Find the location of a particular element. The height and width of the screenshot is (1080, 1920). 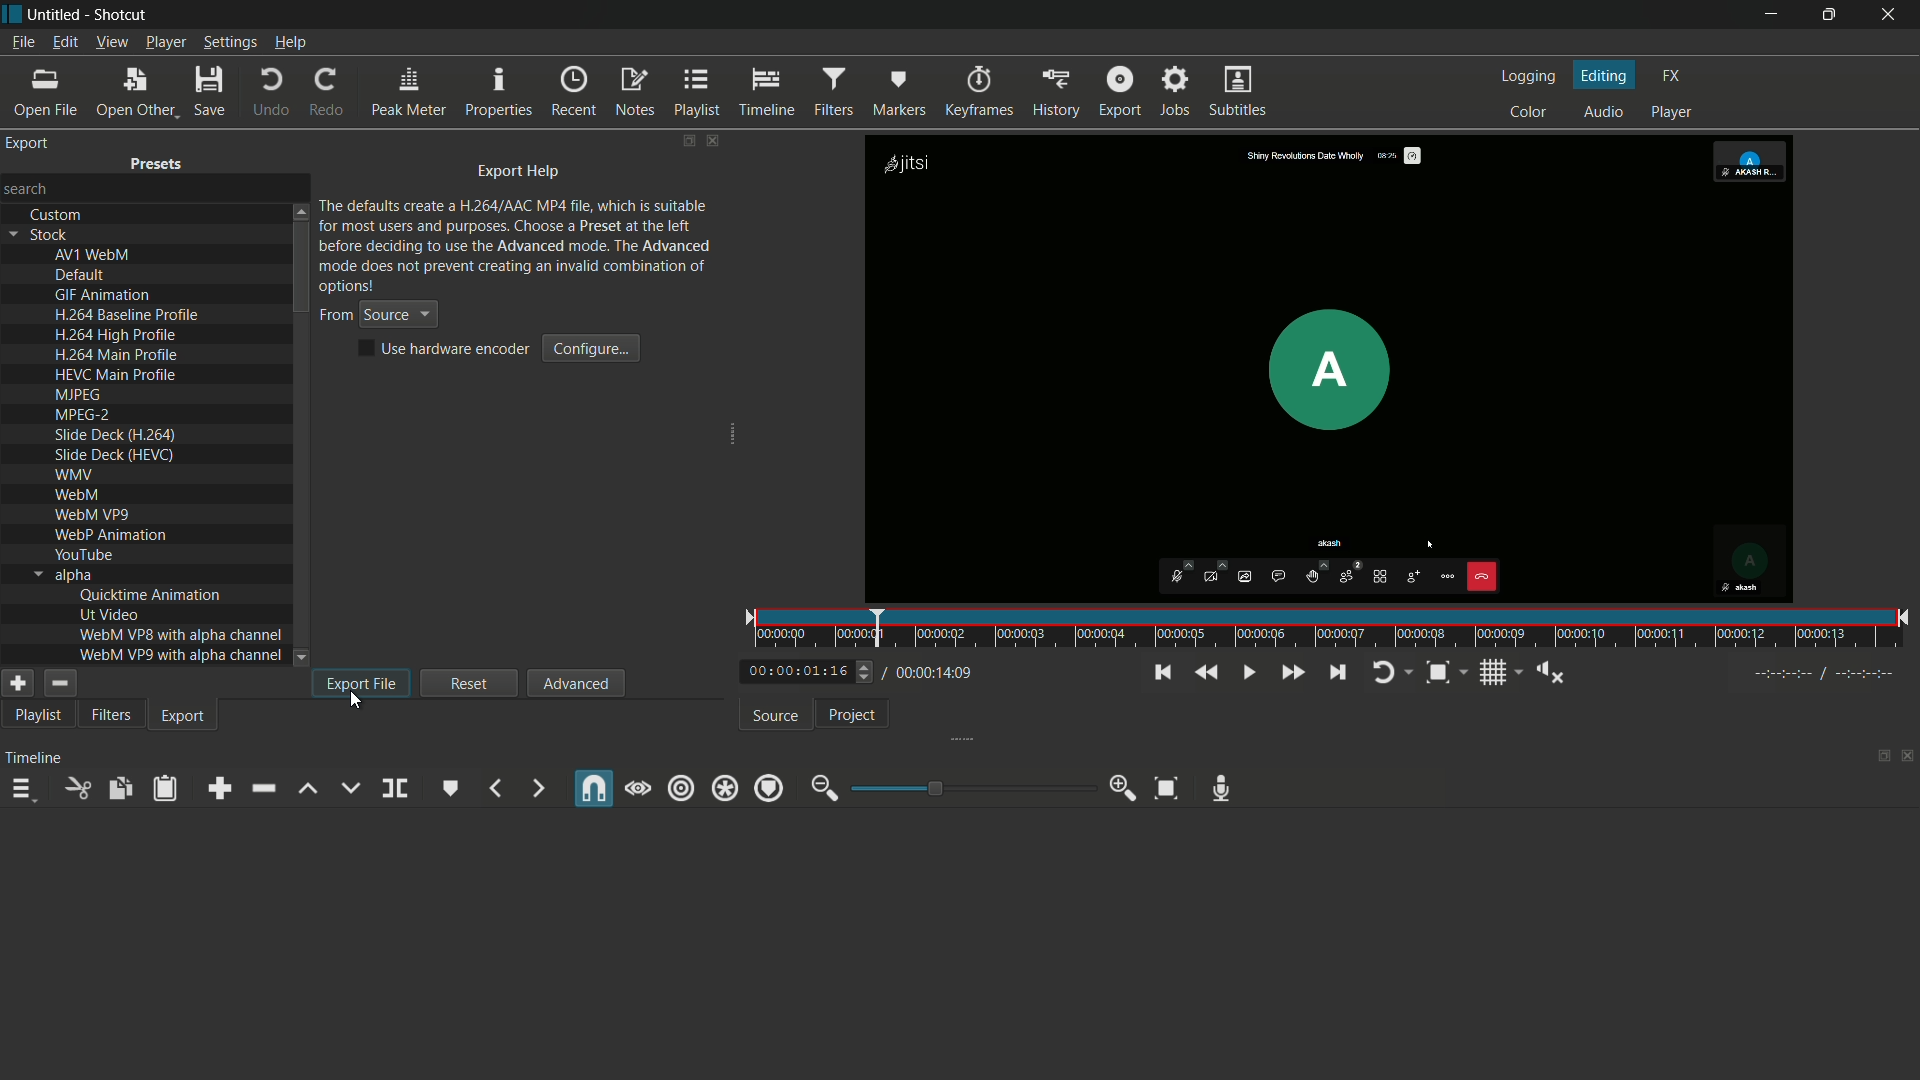

undo is located at coordinates (271, 93).